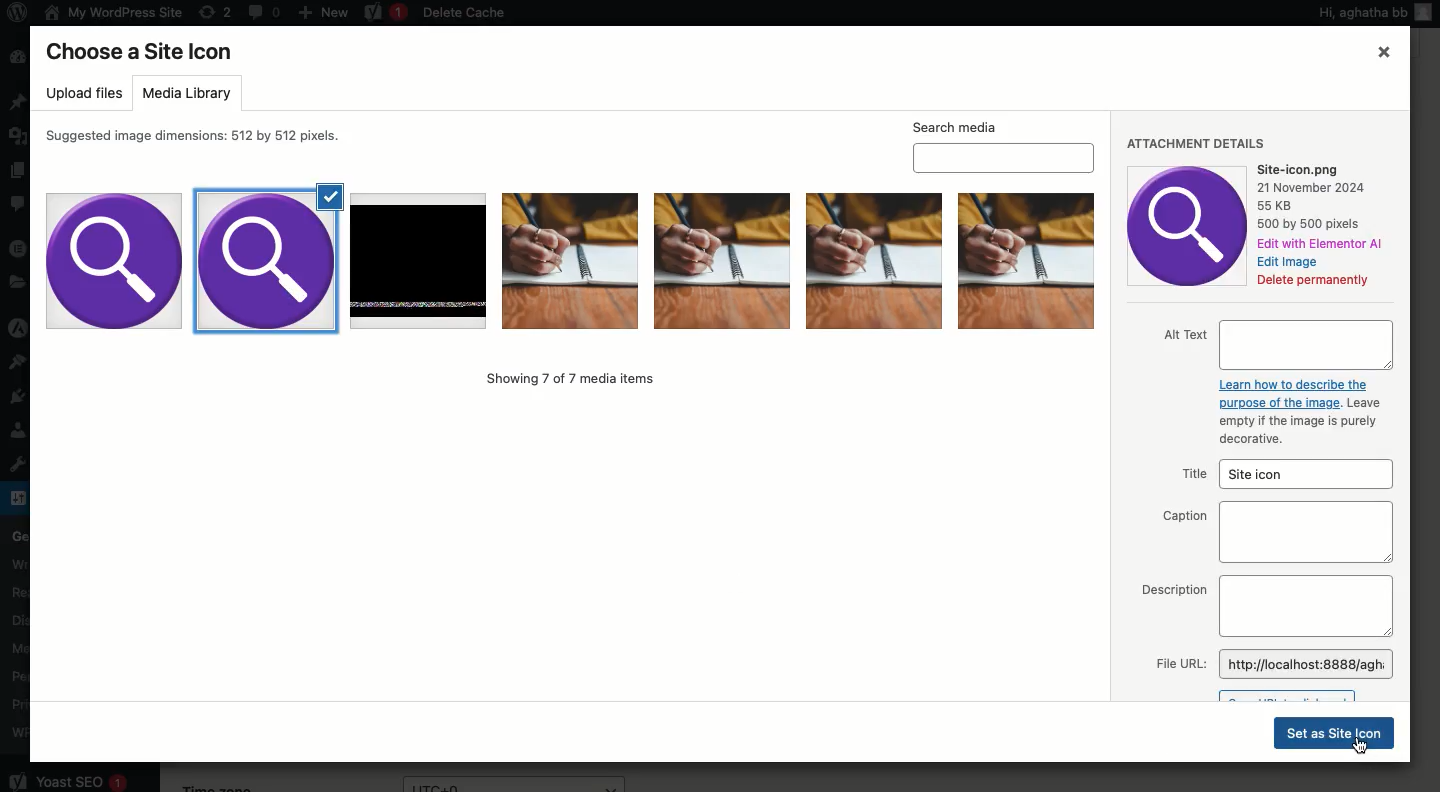  I want to click on Image, so click(1190, 226).